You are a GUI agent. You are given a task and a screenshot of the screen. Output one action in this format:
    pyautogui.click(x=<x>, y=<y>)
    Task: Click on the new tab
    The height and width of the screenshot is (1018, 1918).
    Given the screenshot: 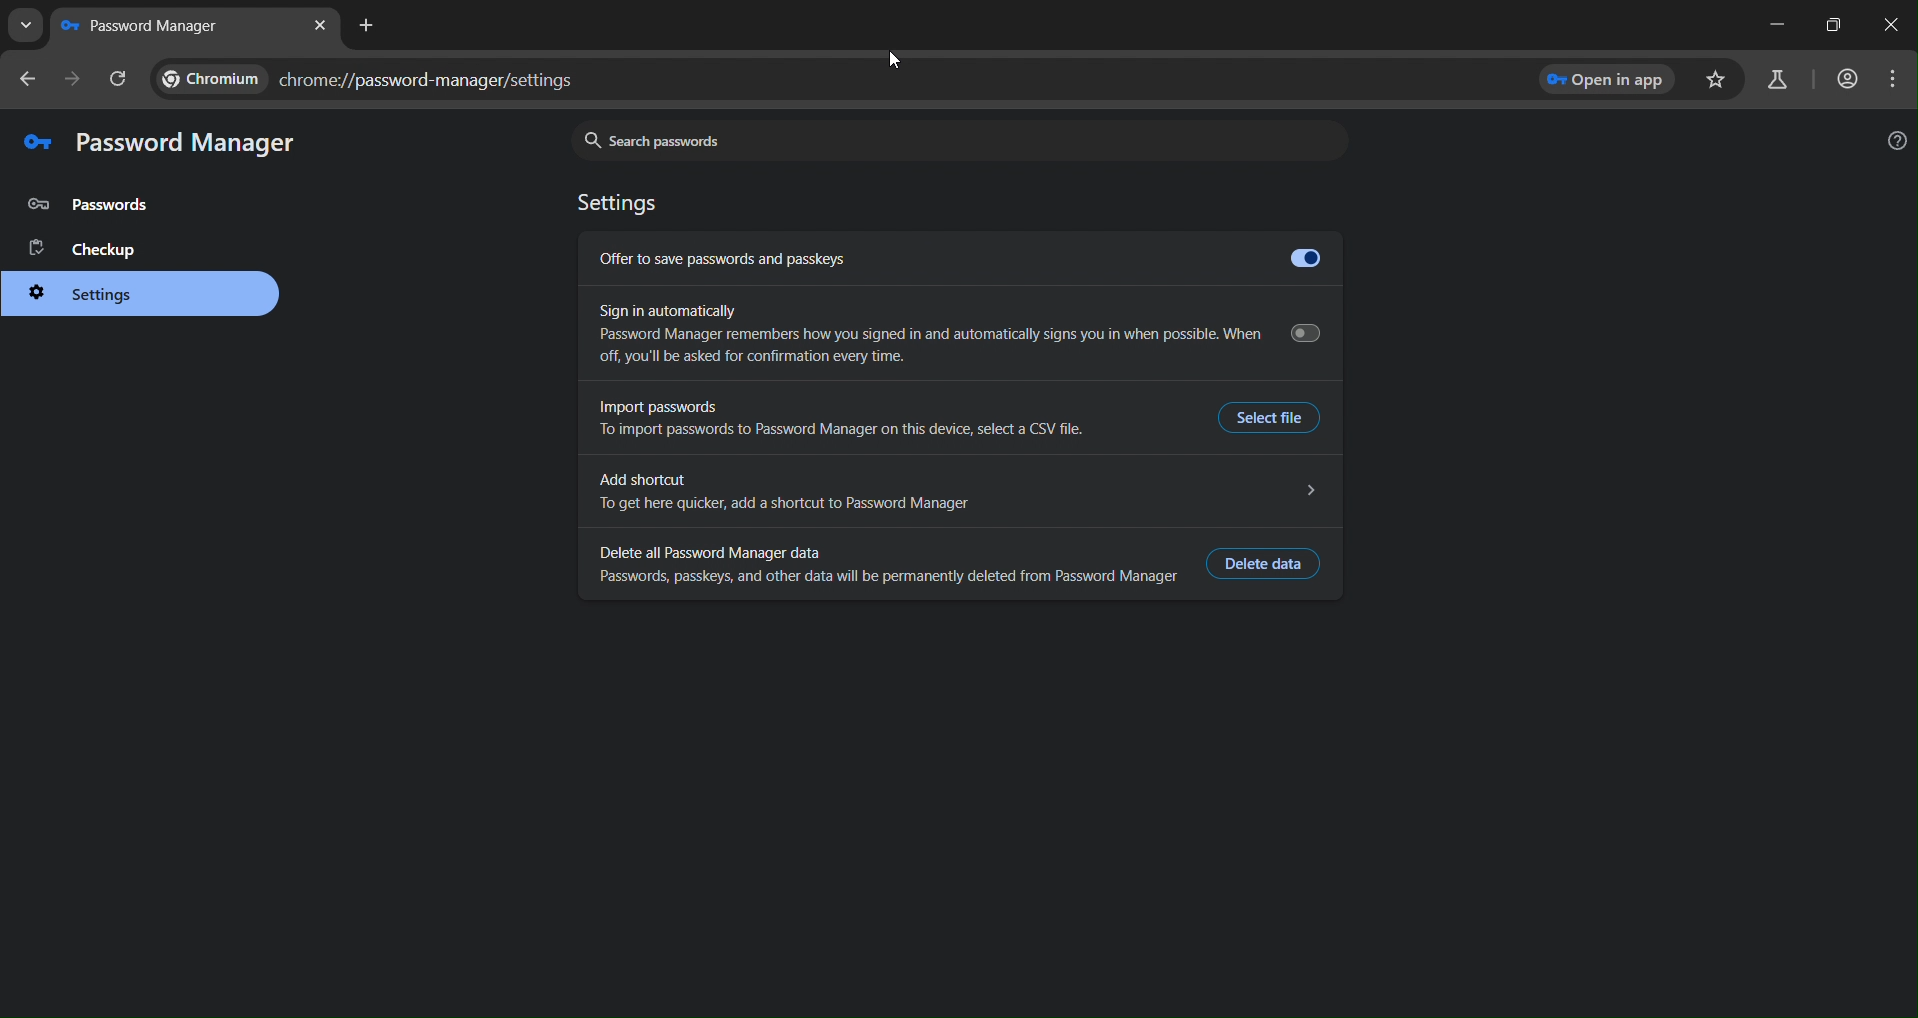 What is the action you would take?
    pyautogui.click(x=370, y=26)
    